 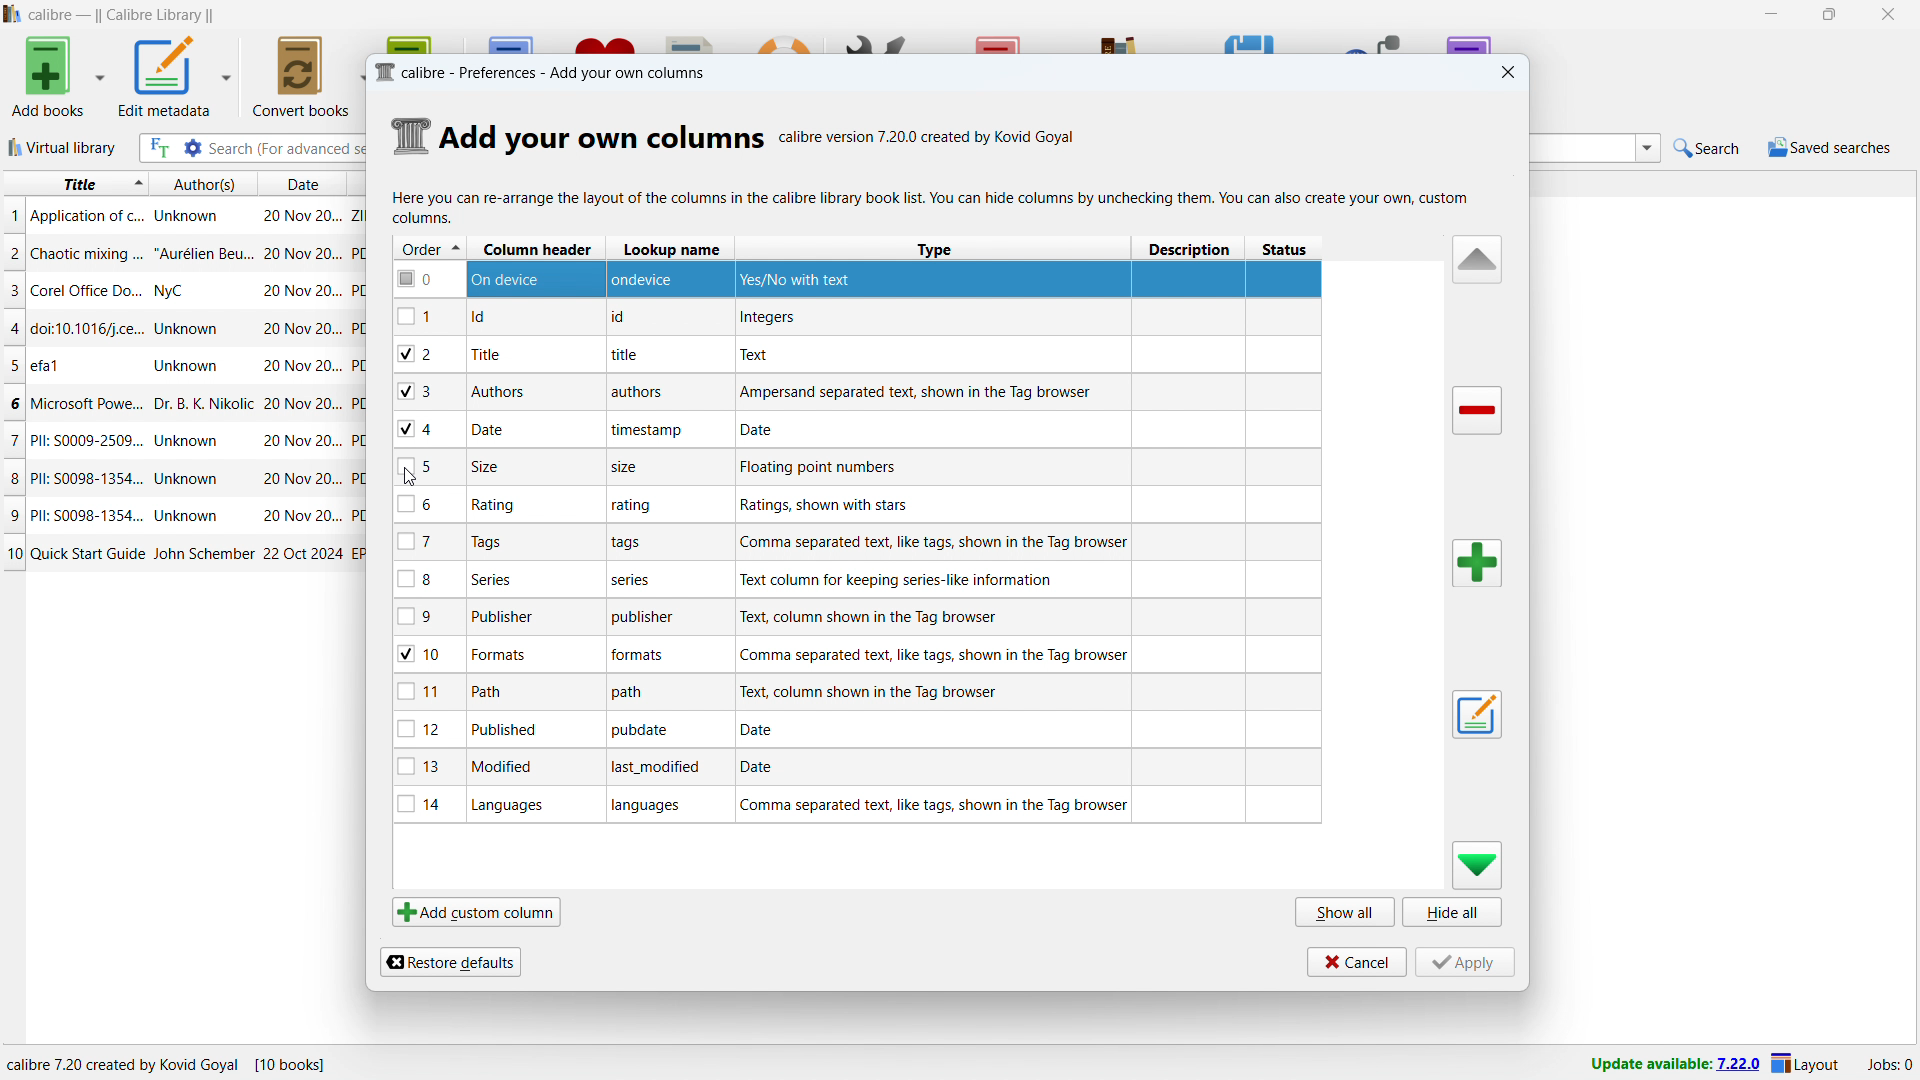 What do you see at coordinates (49, 76) in the screenshot?
I see `add books` at bounding box center [49, 76].